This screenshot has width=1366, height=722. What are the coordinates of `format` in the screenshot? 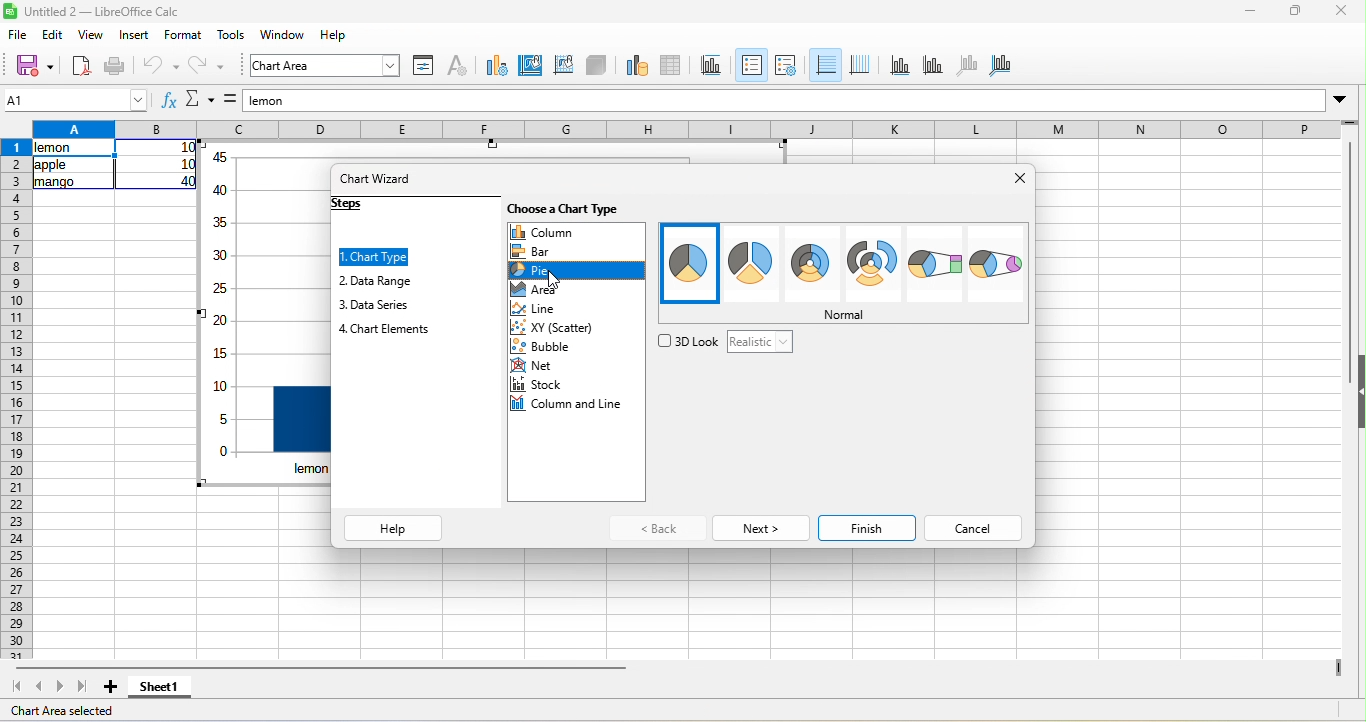 It's located at (185, 37).